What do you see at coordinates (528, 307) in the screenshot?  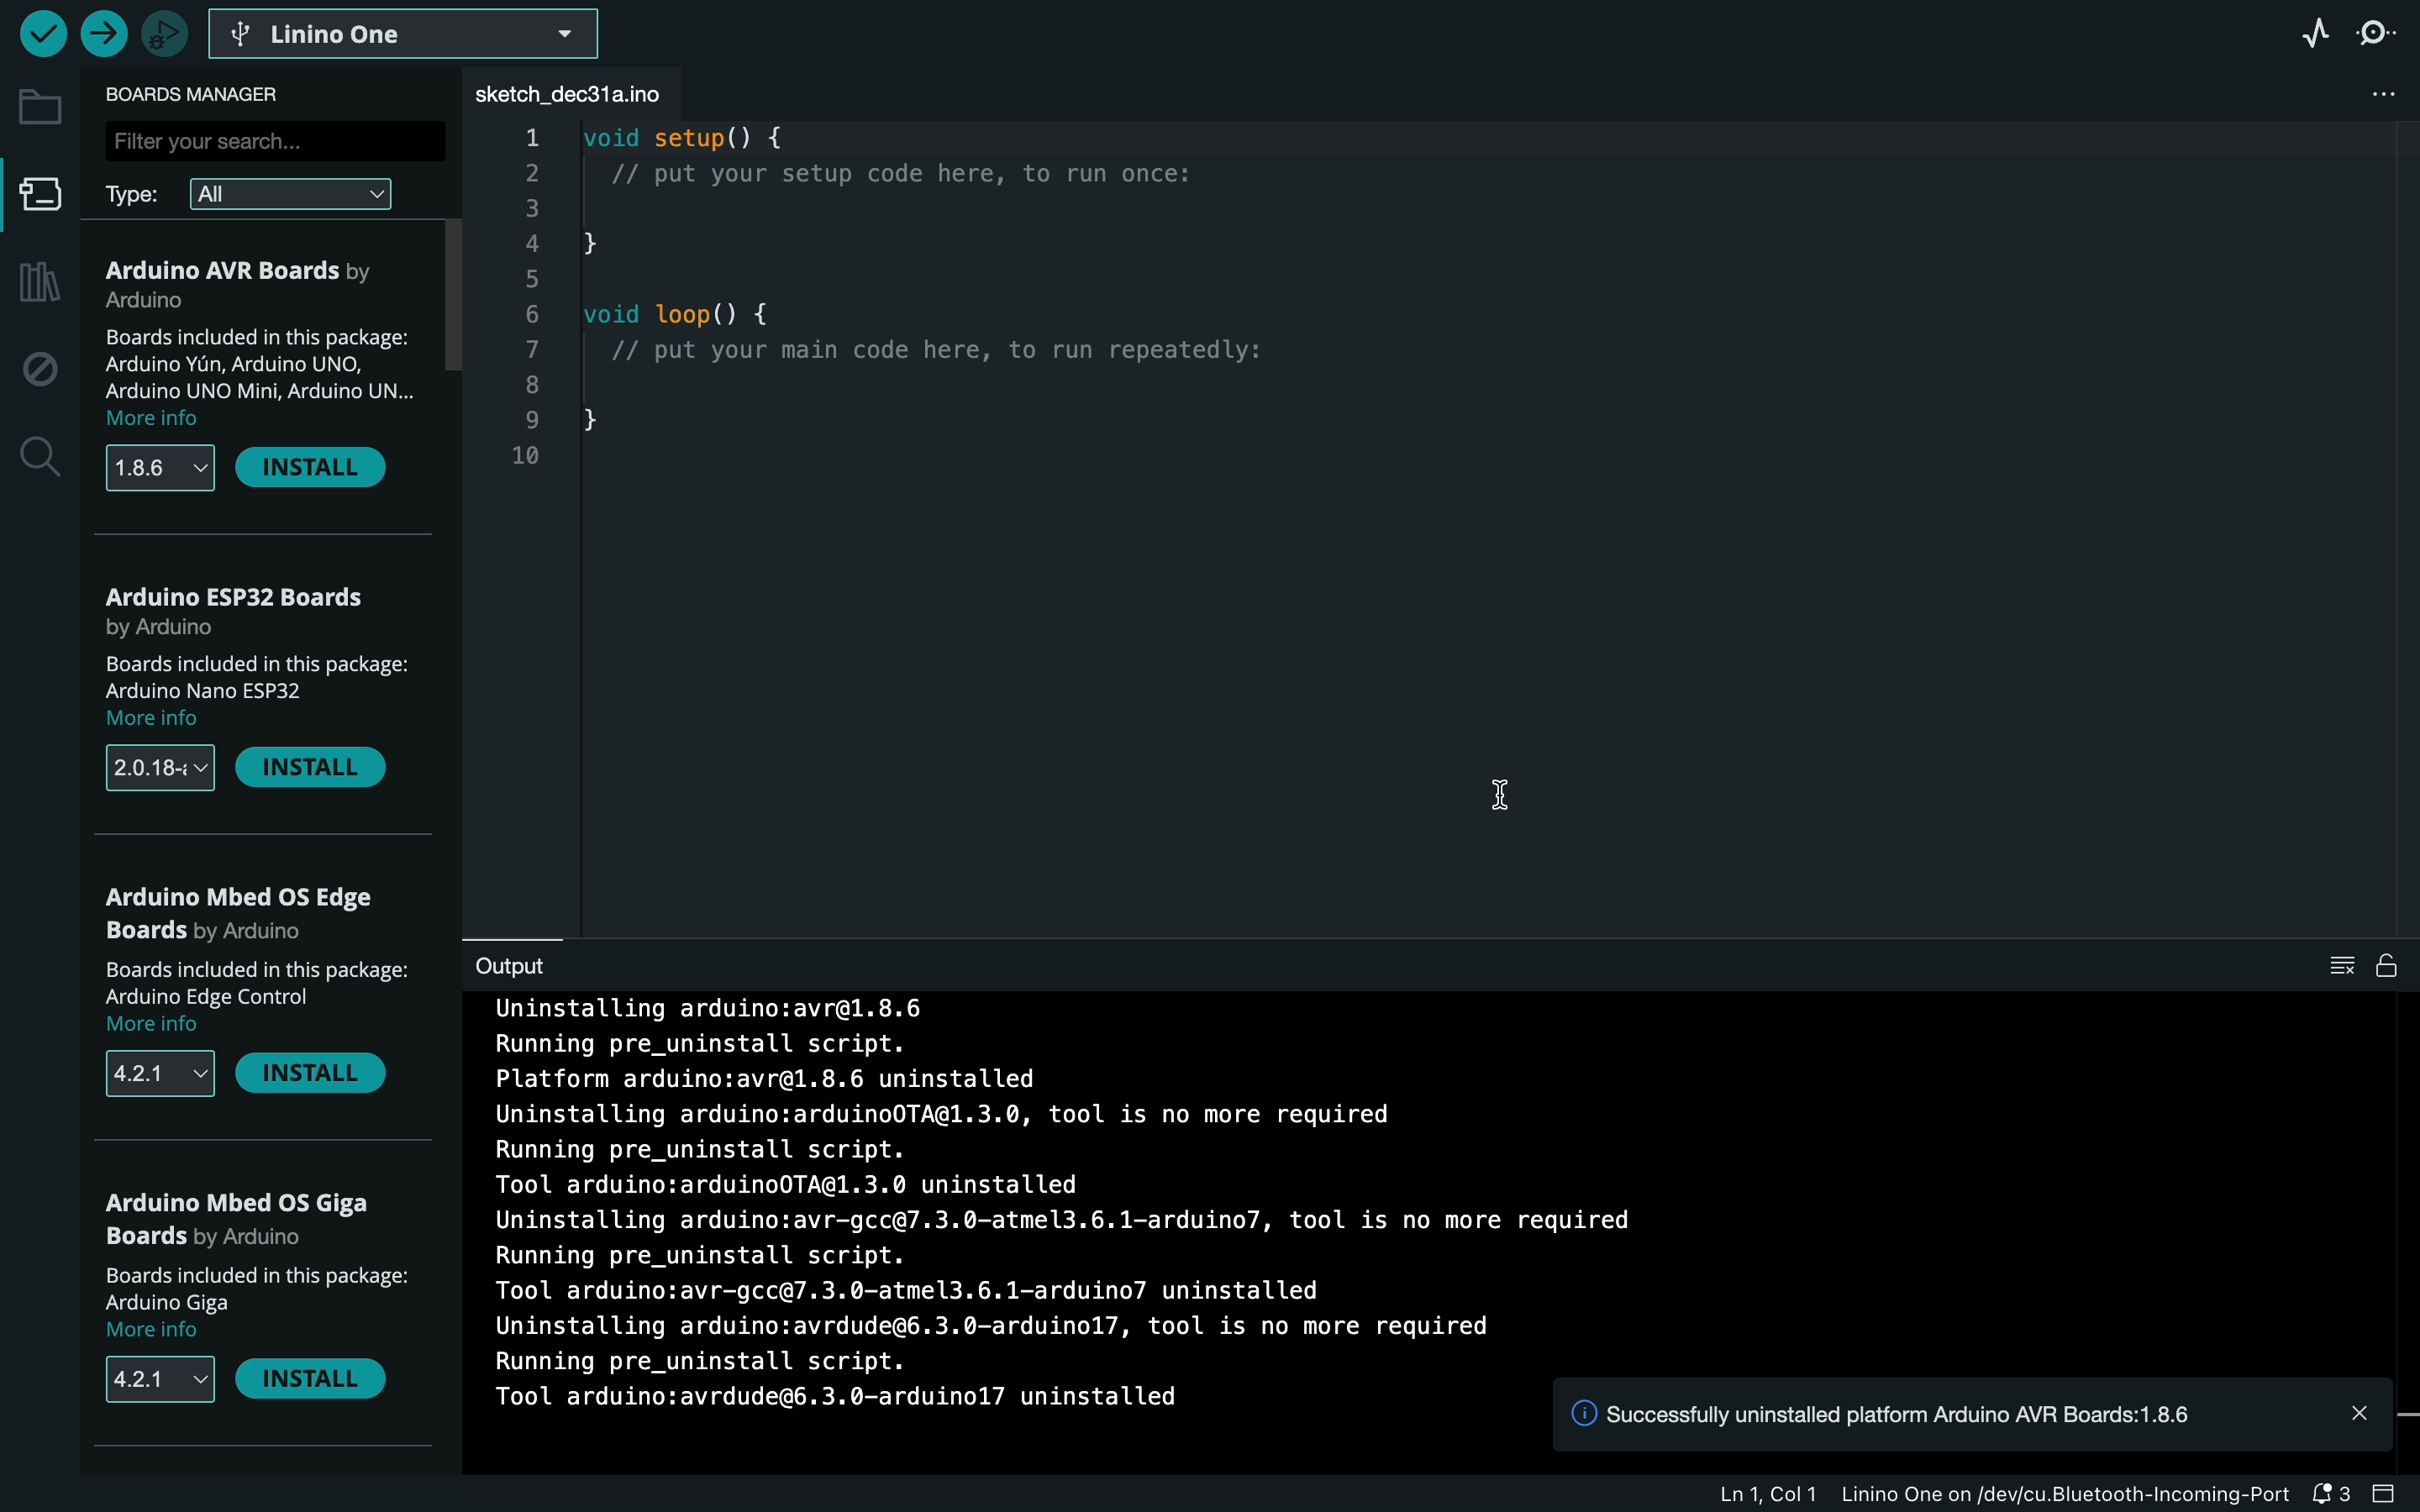 I see `line number` at bounding box center [528, 307].